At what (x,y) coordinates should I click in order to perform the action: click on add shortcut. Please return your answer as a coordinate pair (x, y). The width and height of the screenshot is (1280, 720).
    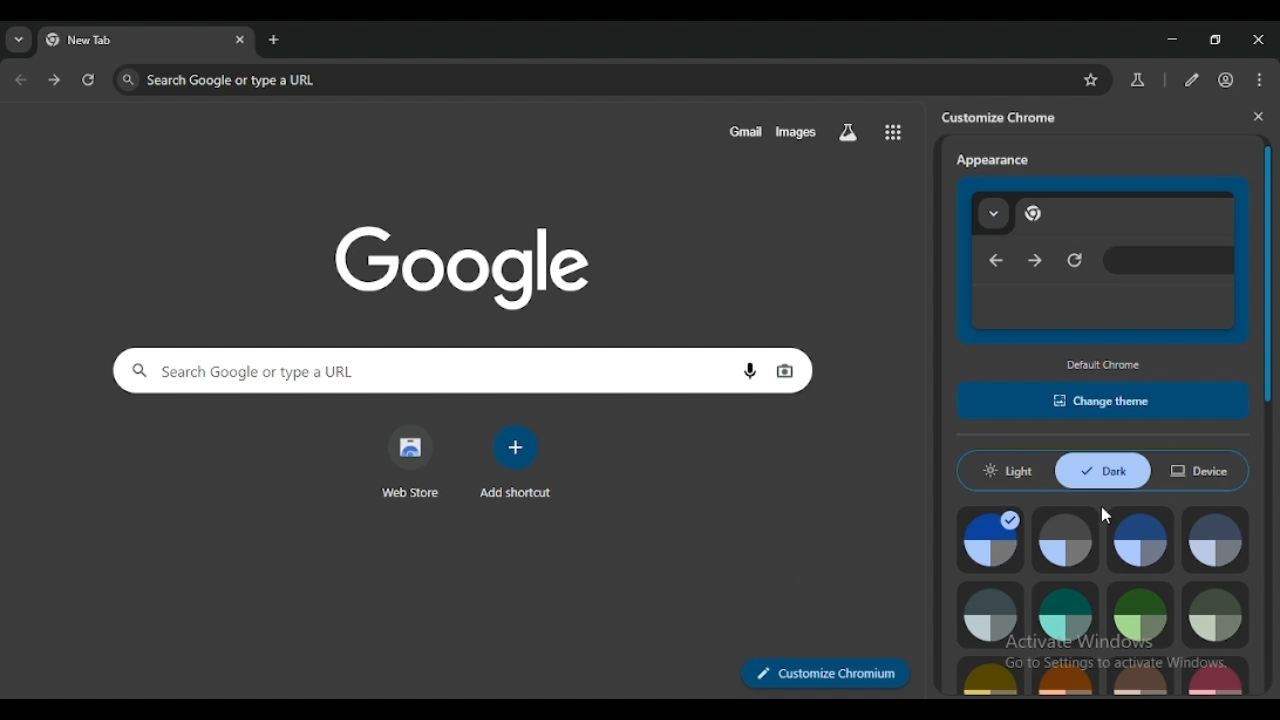
    Looking at the image, I should click on (514, 461).